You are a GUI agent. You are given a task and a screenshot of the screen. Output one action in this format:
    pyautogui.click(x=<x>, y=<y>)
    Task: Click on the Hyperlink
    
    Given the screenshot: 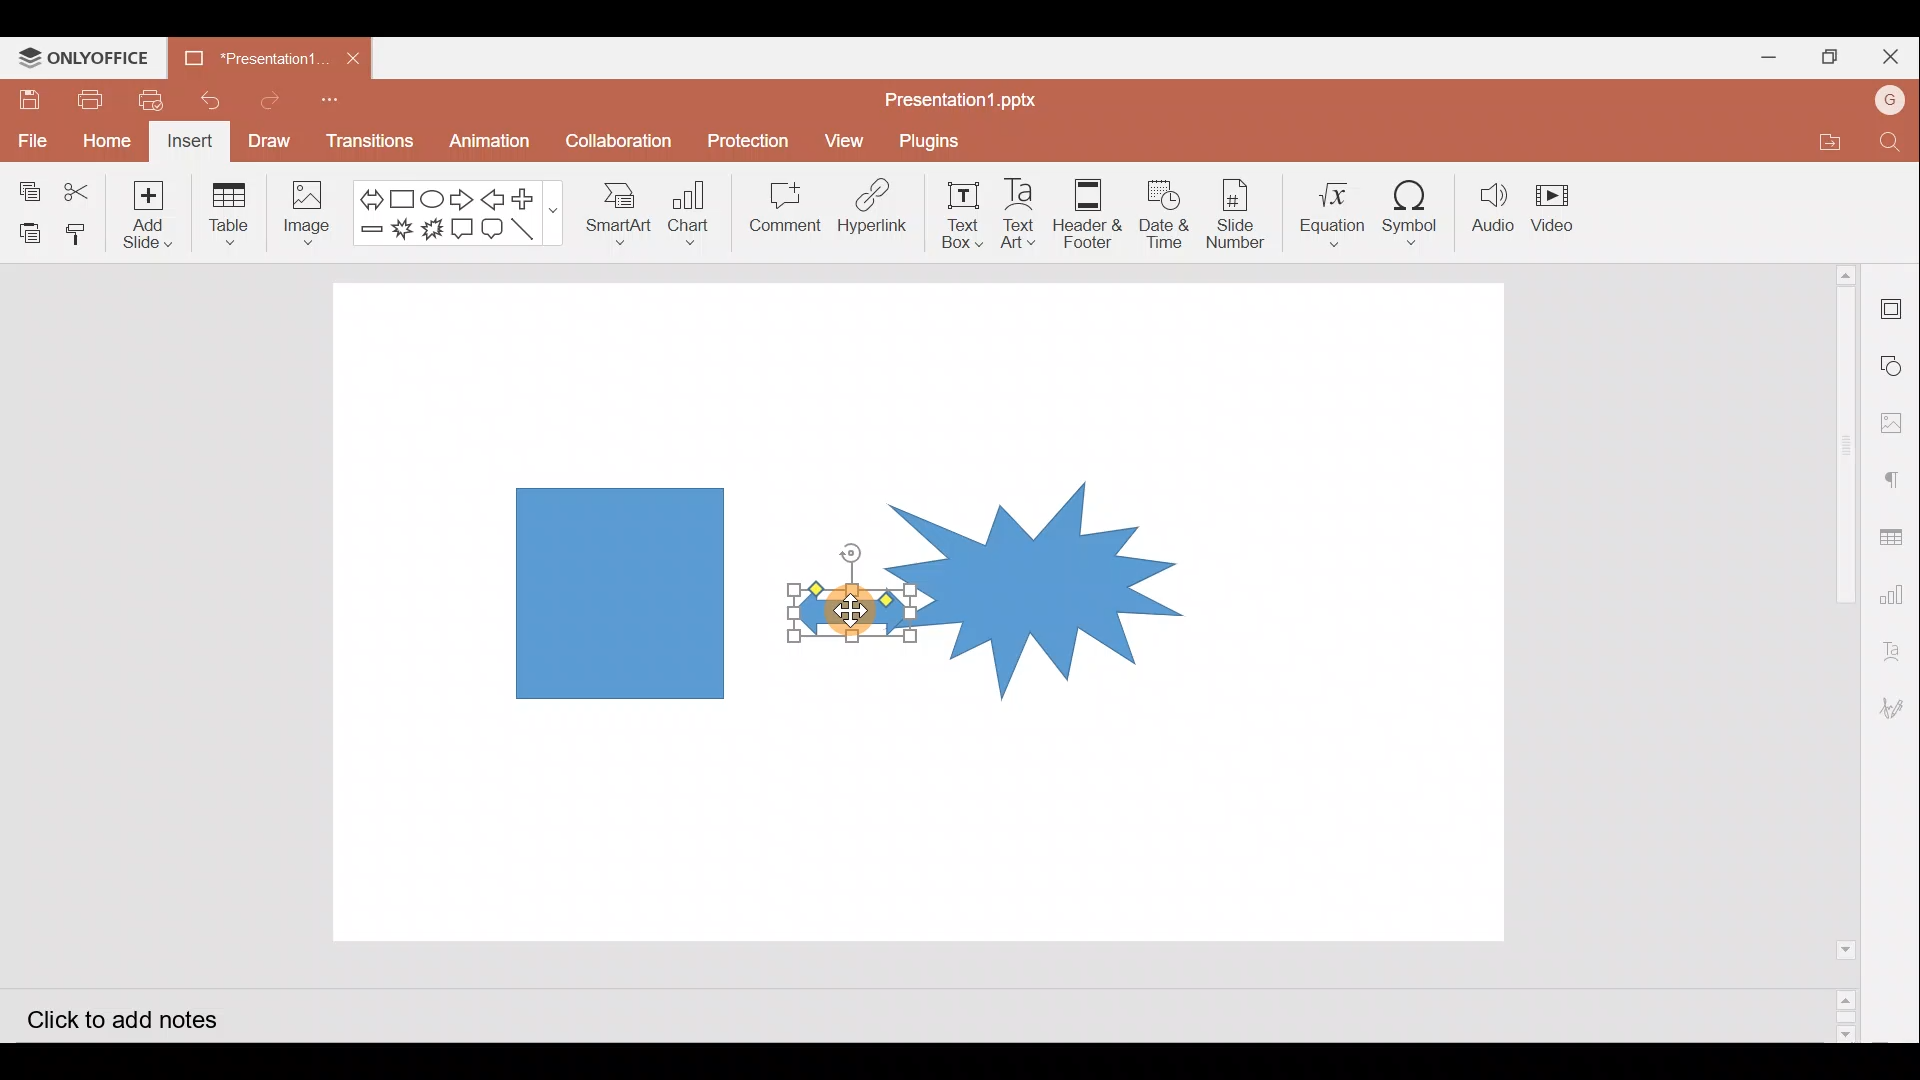 What is the action you would take?
    pyautogui.click(x=878, y=210)
    